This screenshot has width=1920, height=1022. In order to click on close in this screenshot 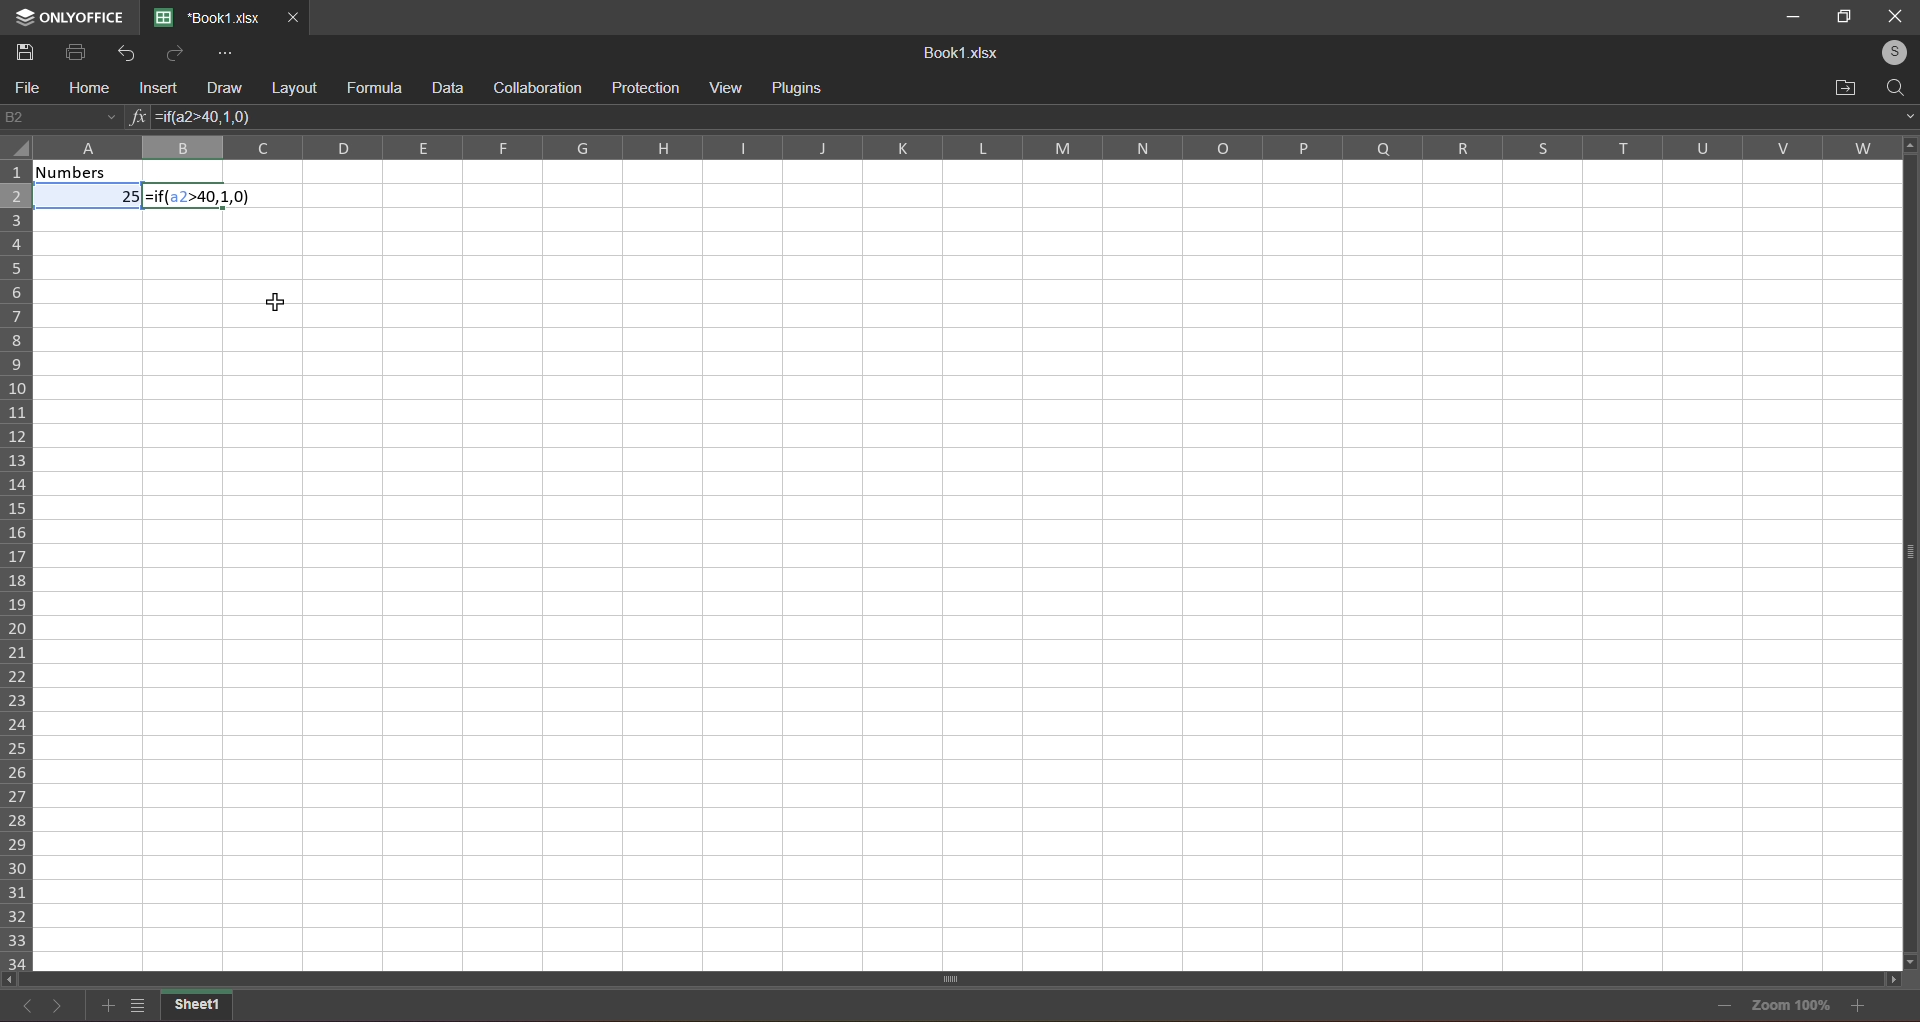, I will do `click(1893, 16)`.